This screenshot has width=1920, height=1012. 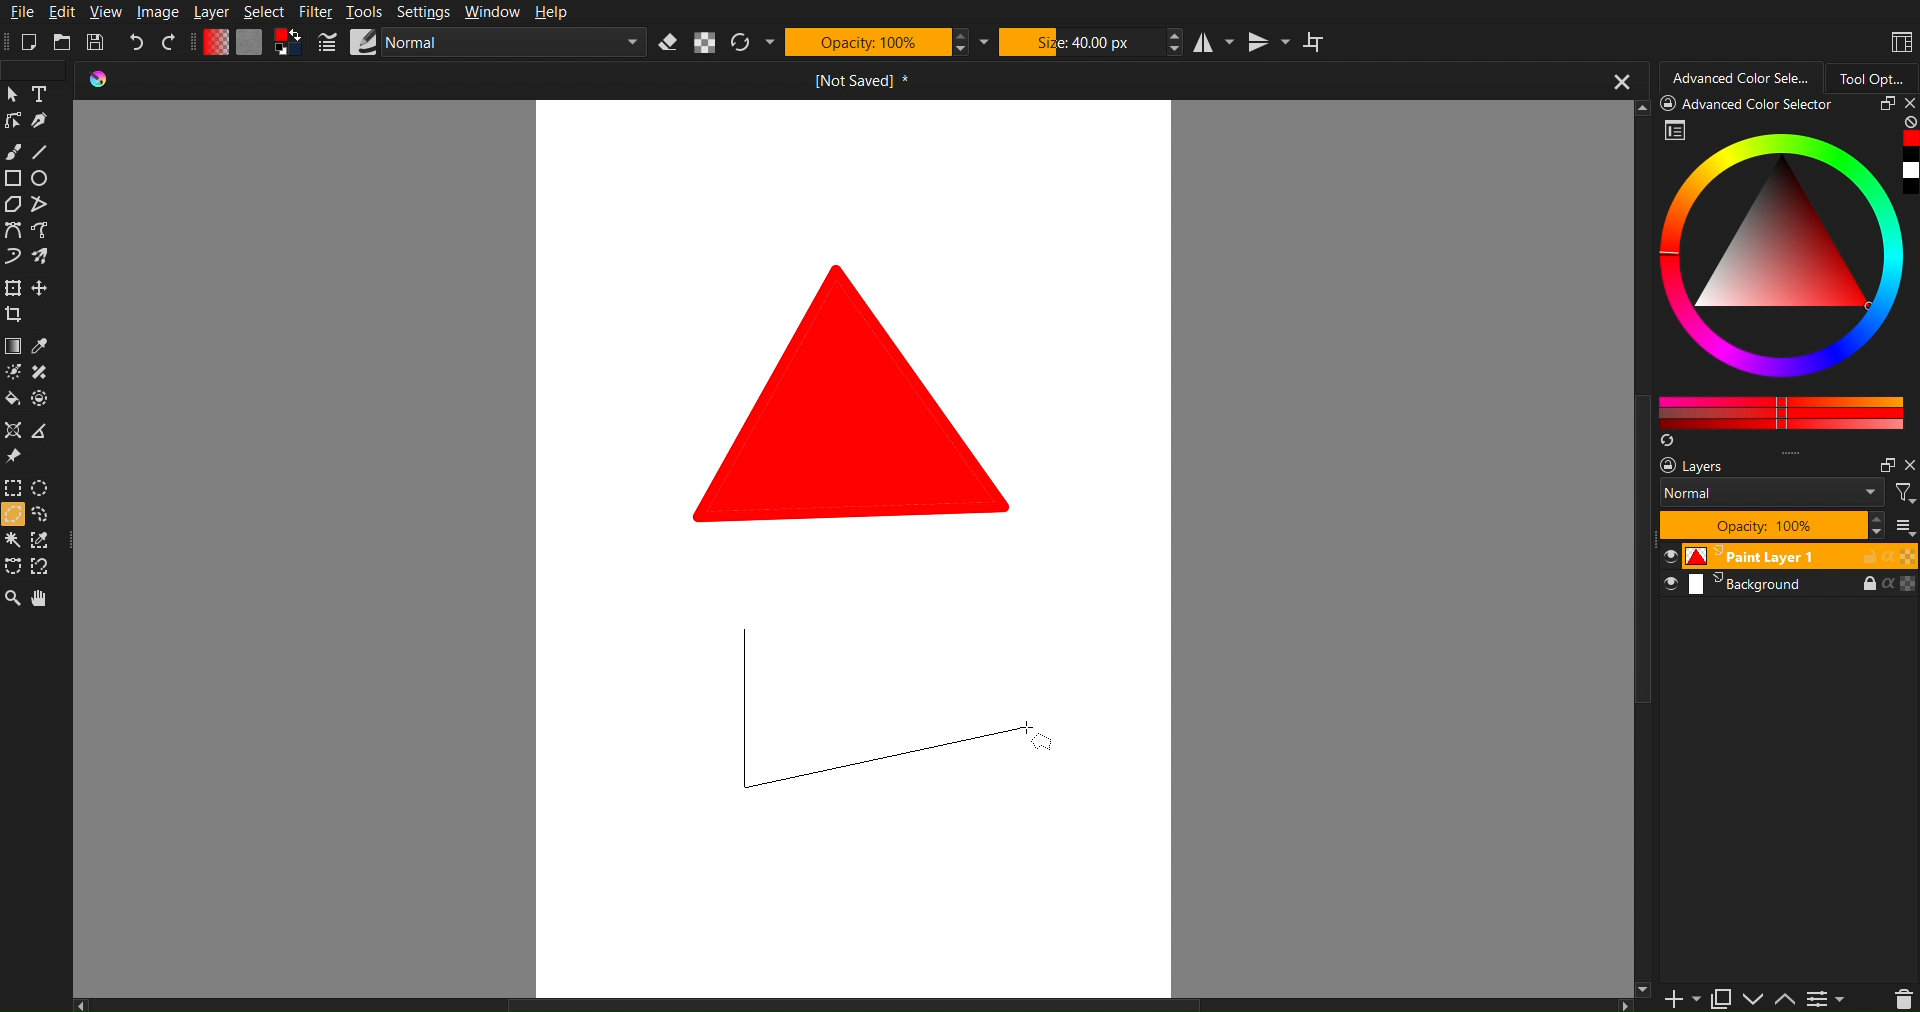 What do you see at coordinates (1783, 525) in the screenshot?
I see `Layers` at bounding box center [1783, 525].